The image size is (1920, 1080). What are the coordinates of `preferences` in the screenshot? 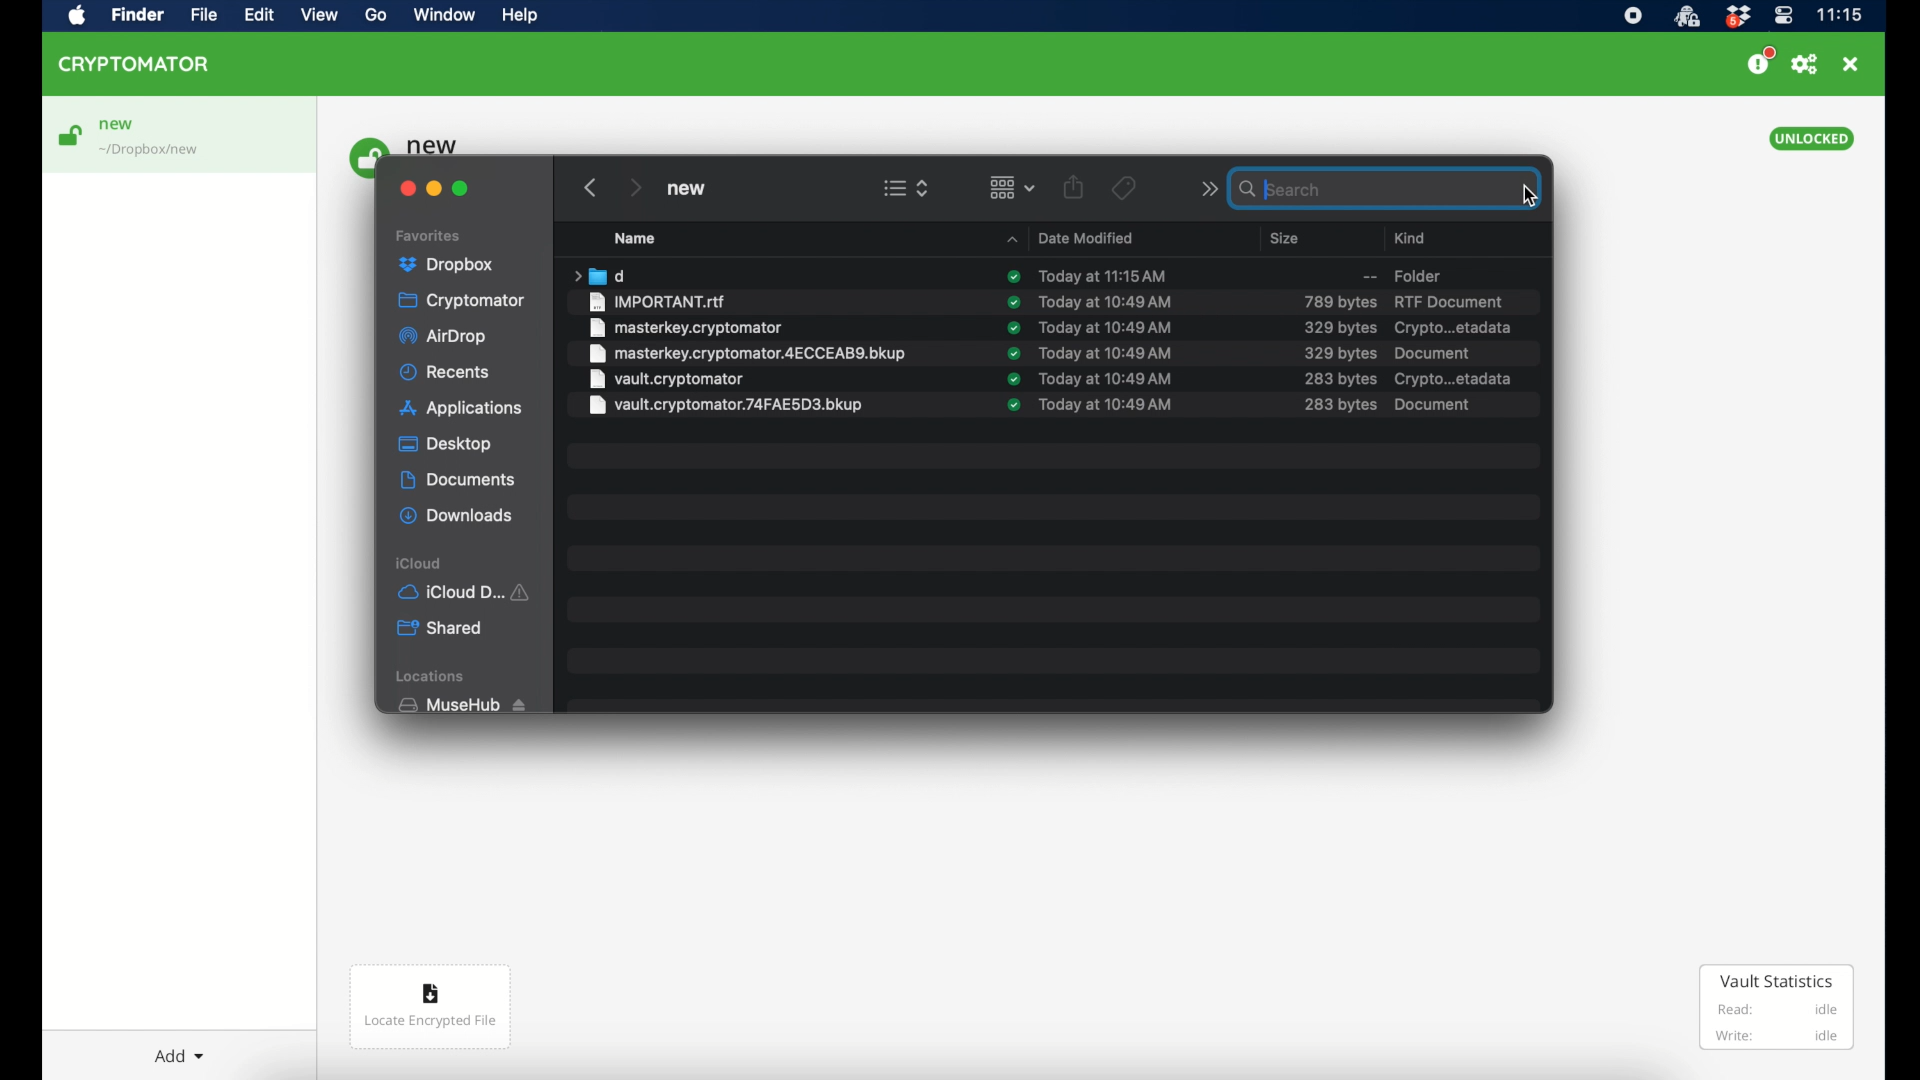 It's located at (1805, 65).